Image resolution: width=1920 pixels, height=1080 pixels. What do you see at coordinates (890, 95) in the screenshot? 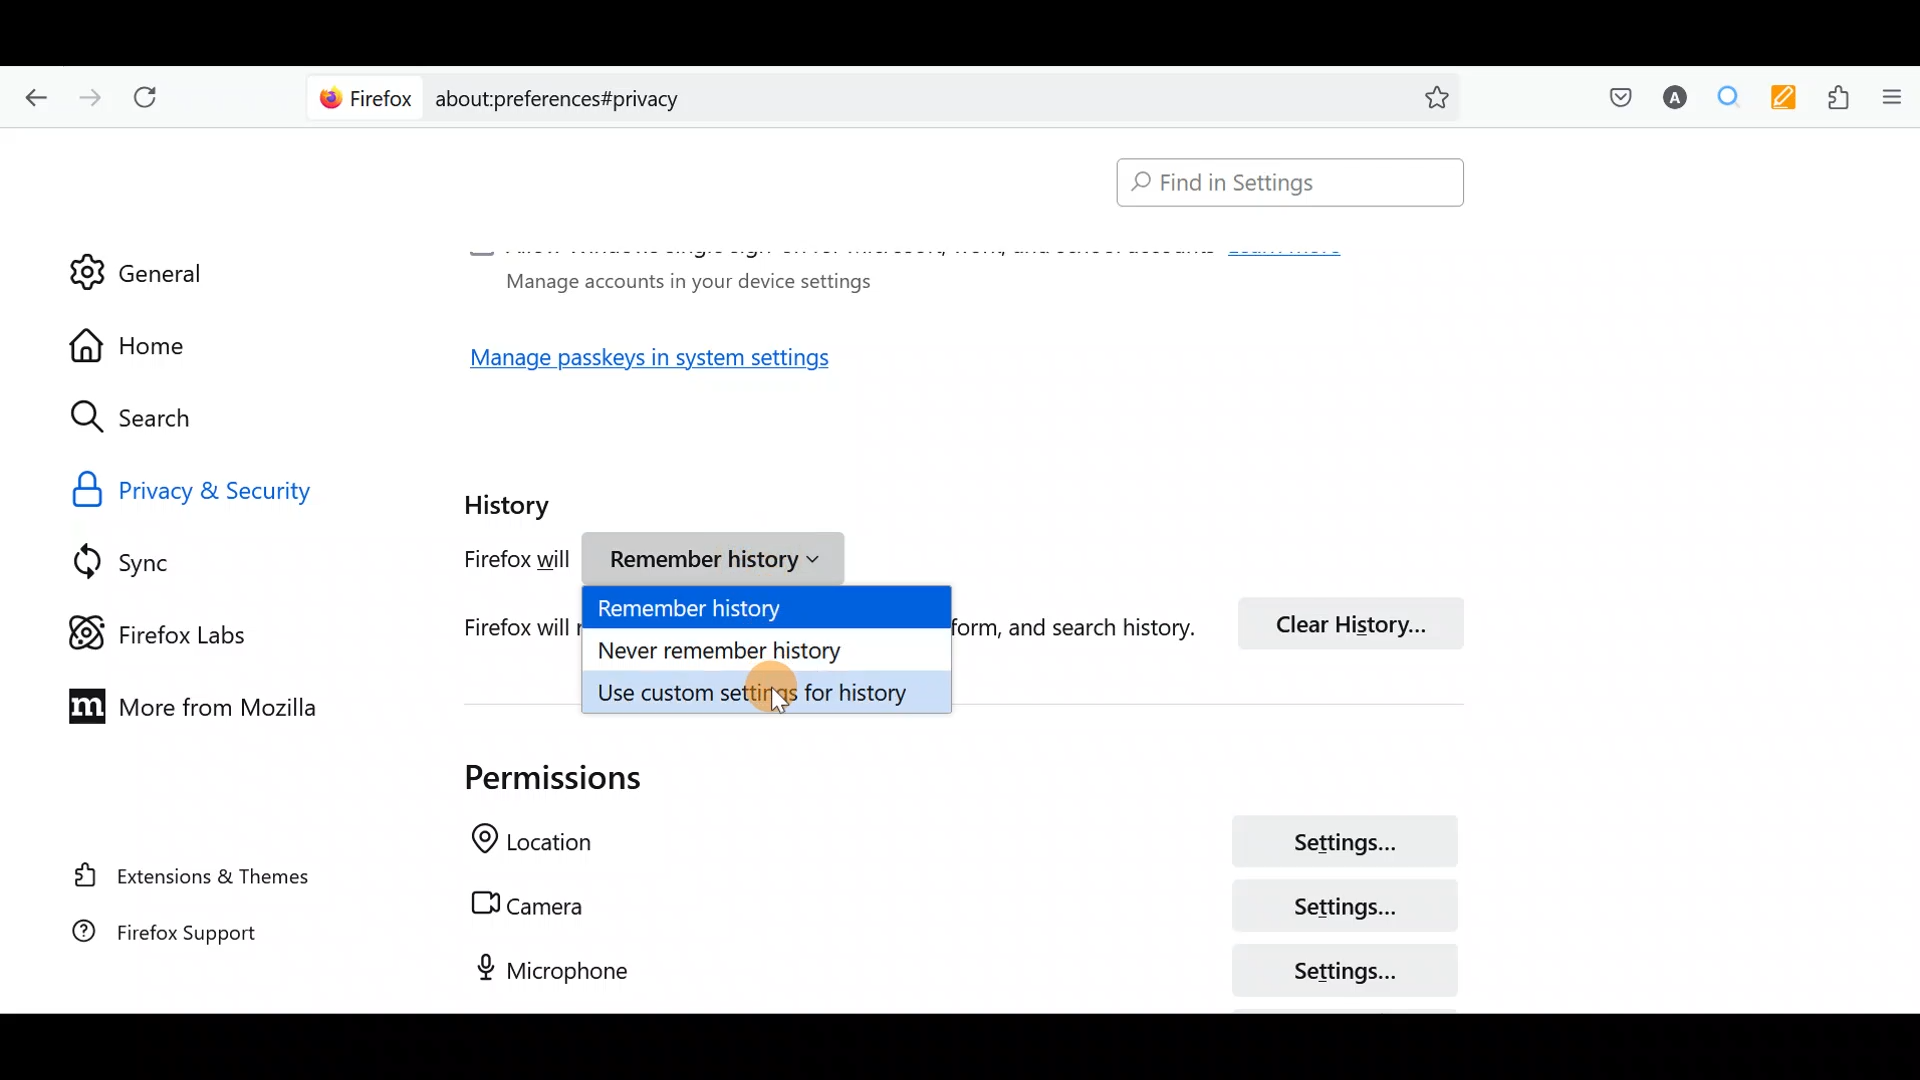
I see `Search bar` at bounding box center [890, 95].